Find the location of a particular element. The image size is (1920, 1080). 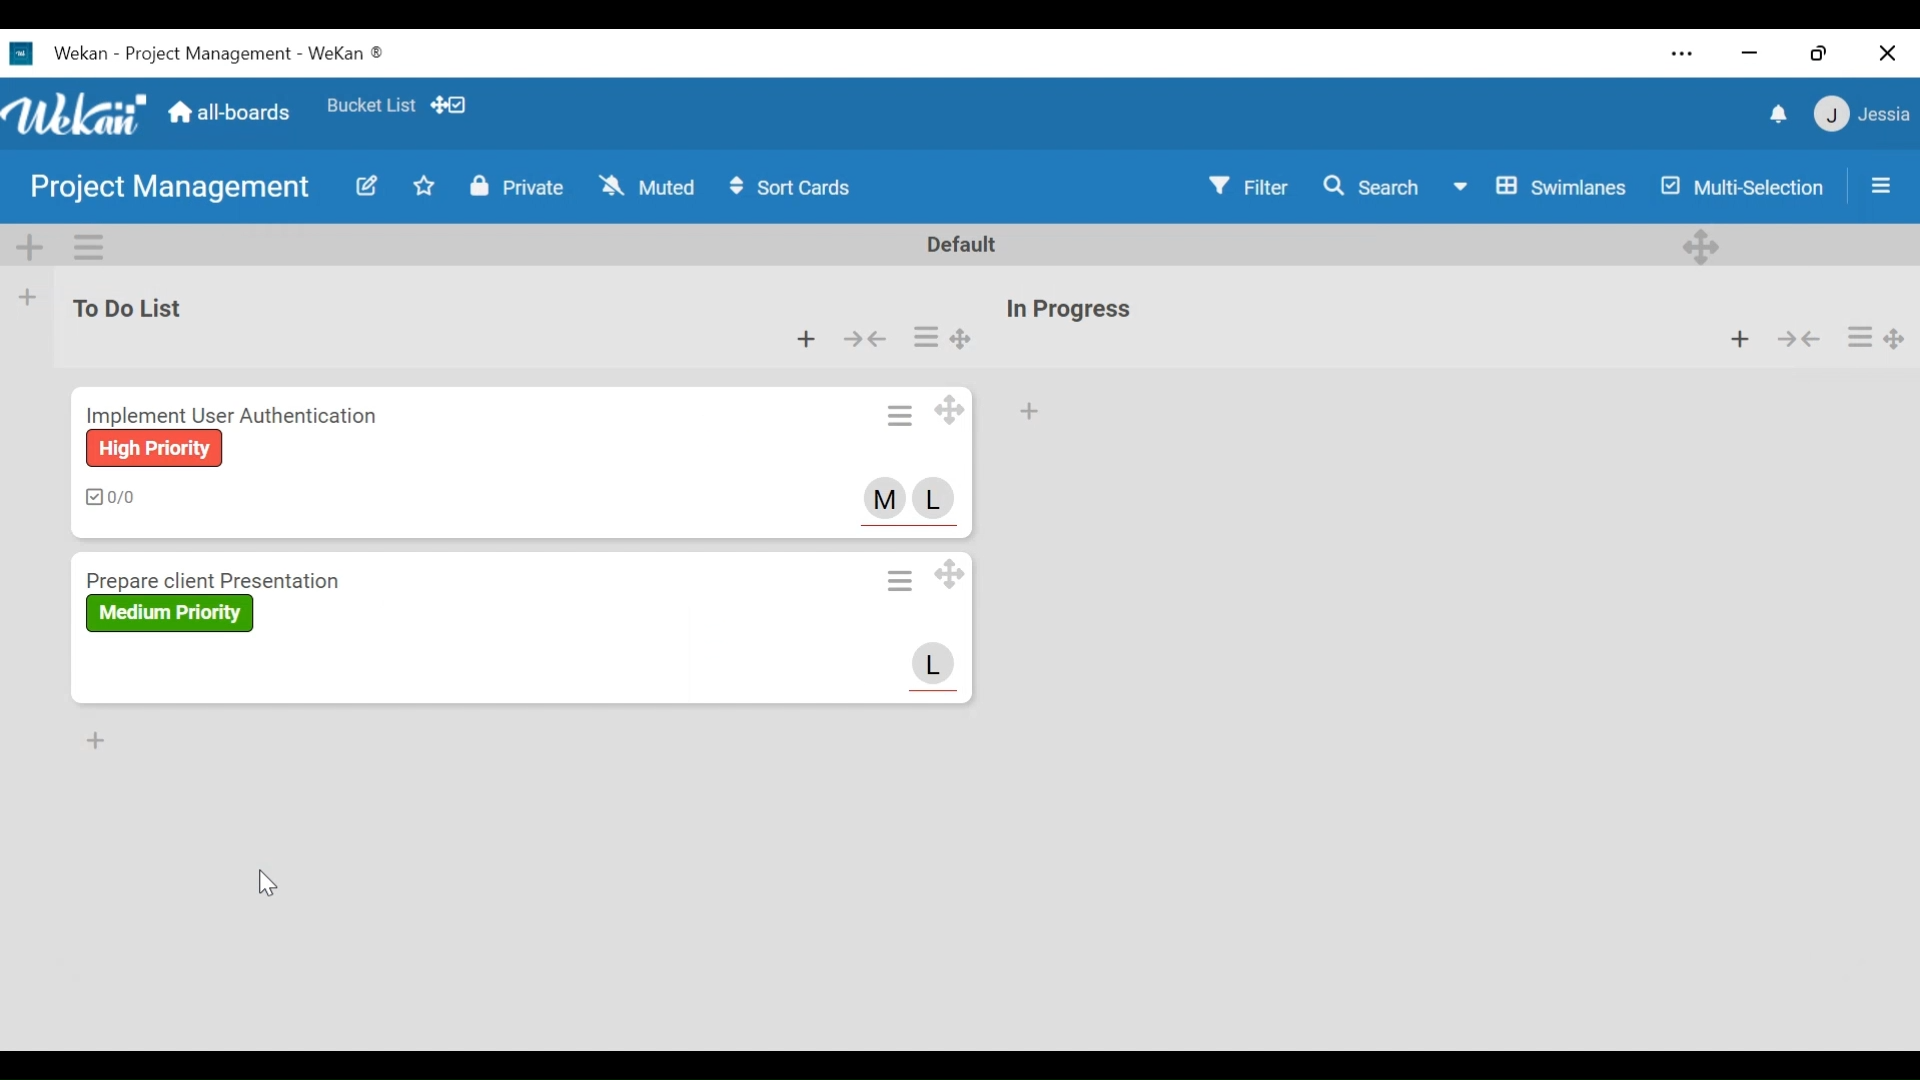

member is located at coordinates (883, 498).